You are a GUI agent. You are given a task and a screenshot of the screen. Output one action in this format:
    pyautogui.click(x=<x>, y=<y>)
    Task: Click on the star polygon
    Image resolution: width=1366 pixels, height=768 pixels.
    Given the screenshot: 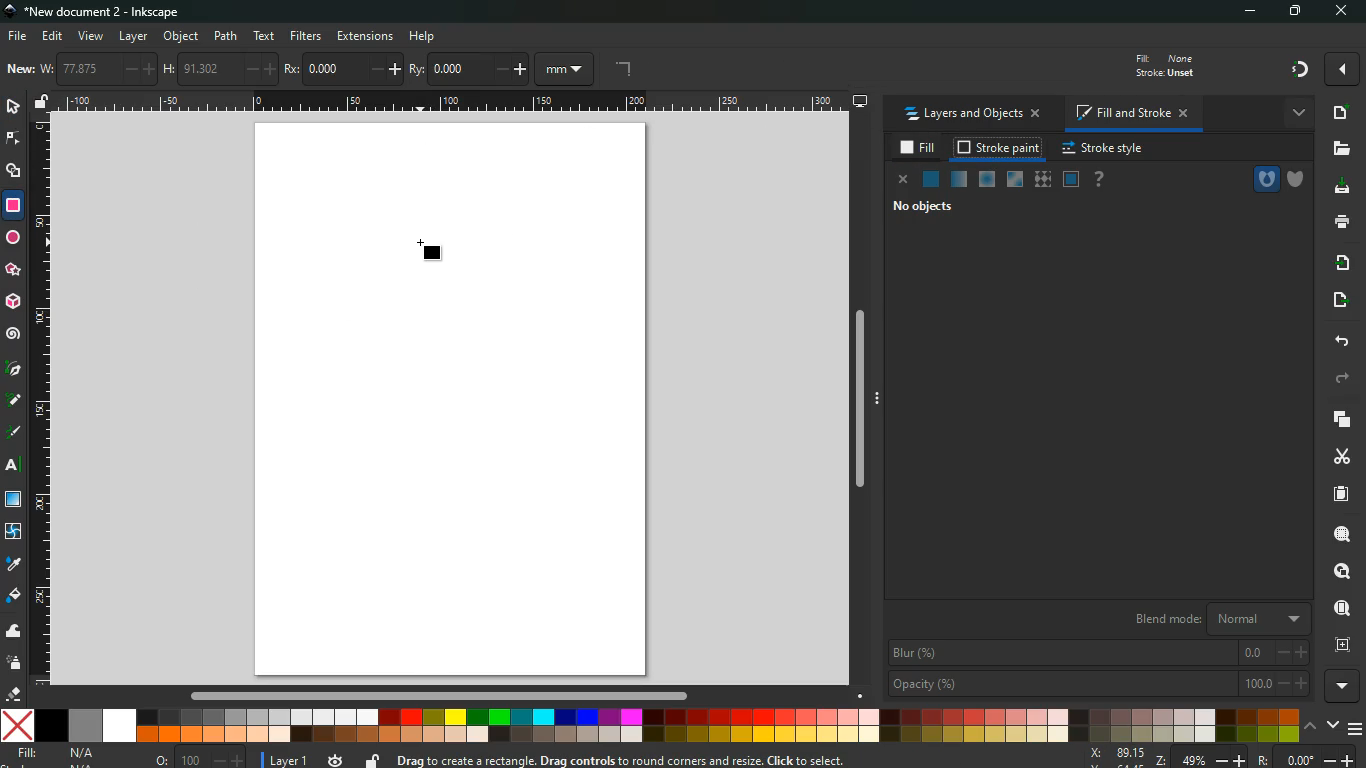 What is the action you would take?
    pyautogui.click(x=13, y=268)
    